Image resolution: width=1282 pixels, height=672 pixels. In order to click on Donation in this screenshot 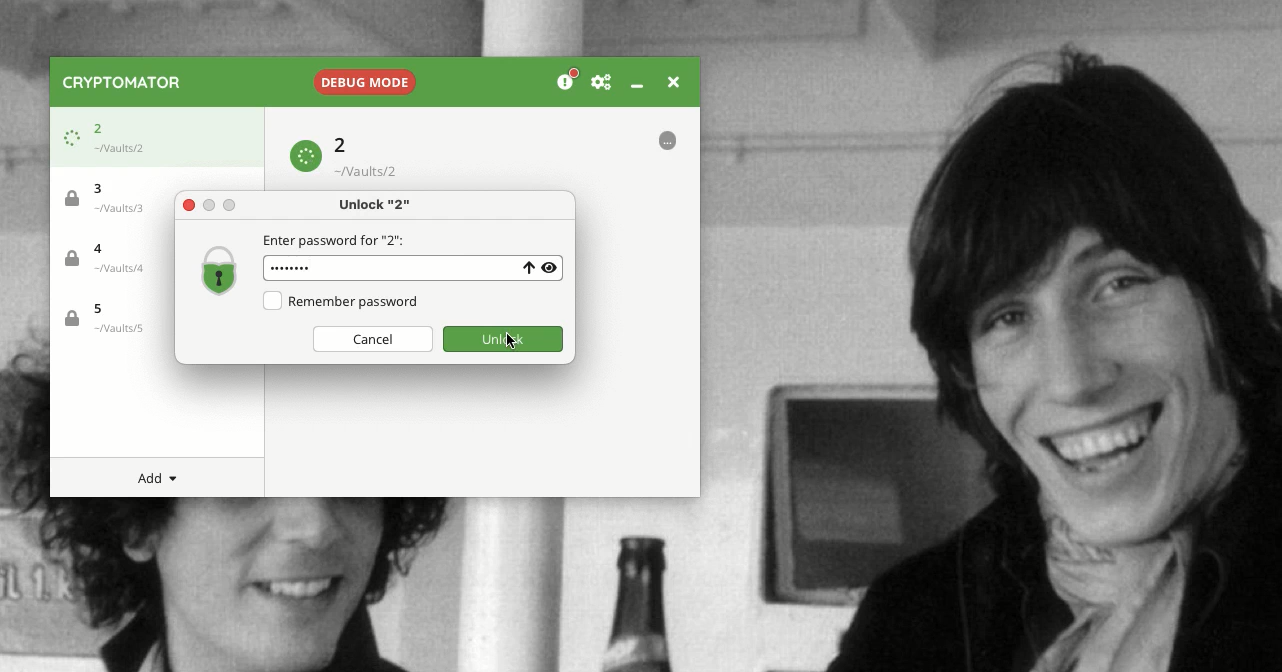, I will do `click(568, 81)`.